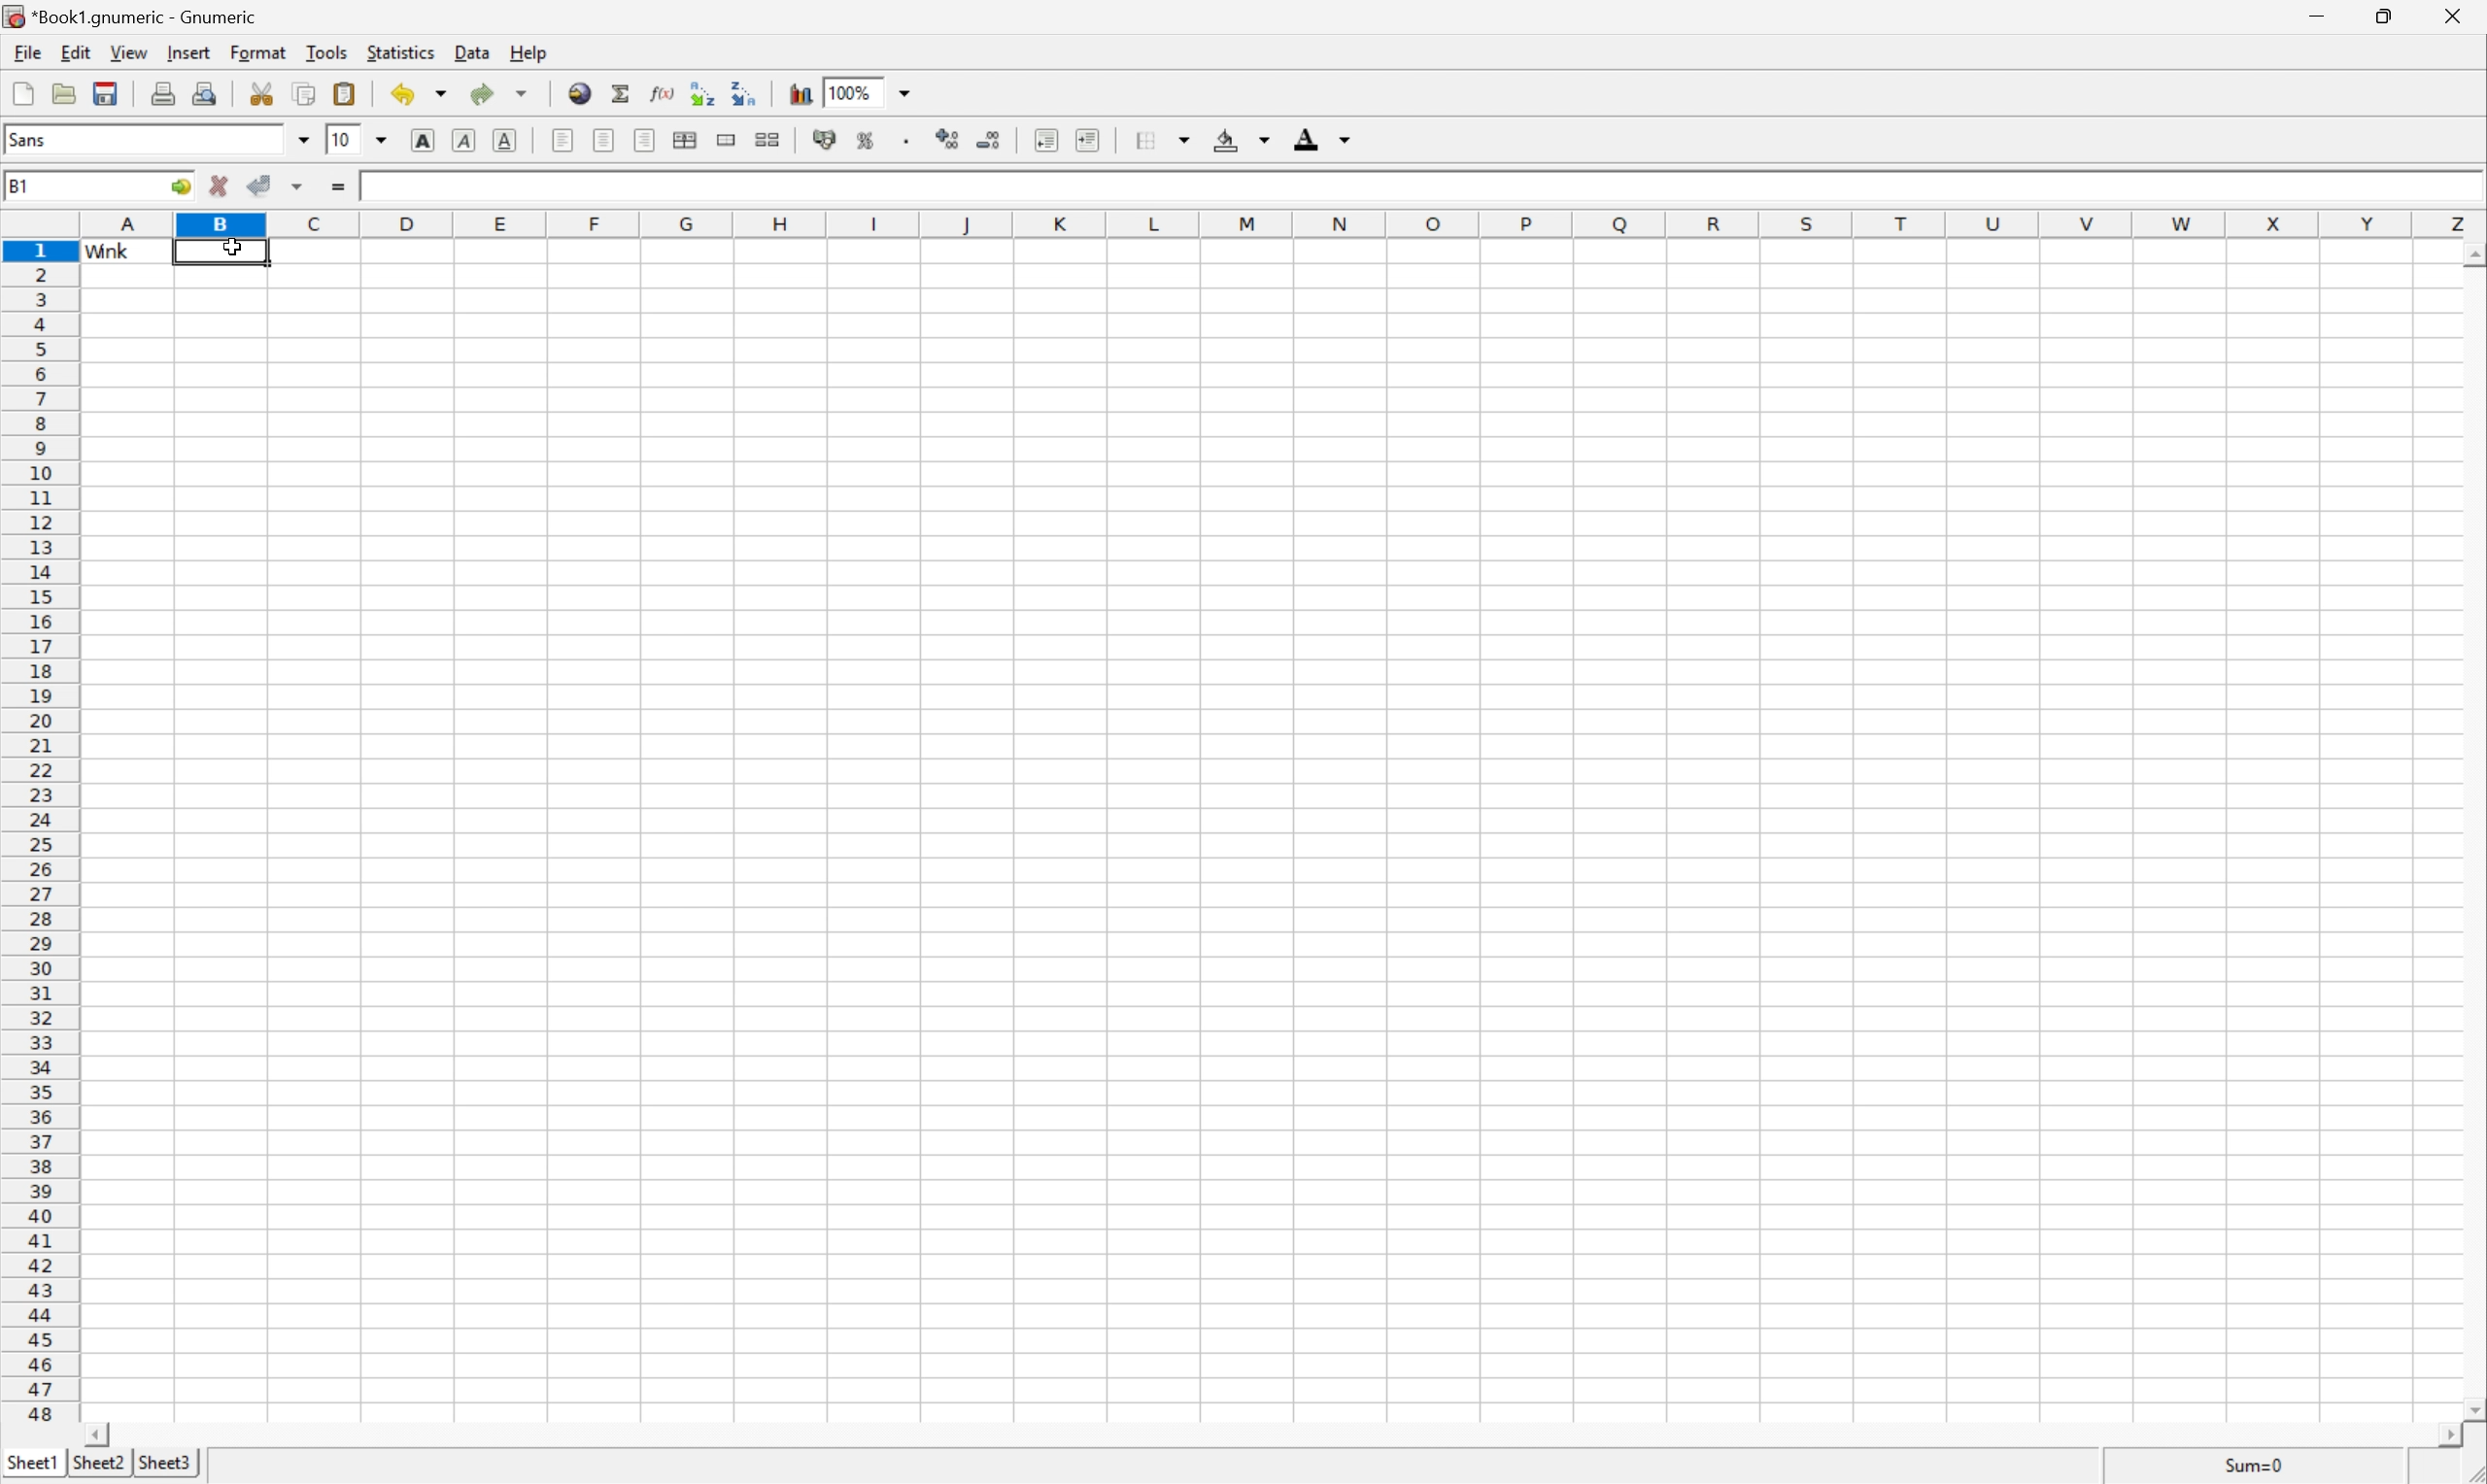 This screenshot has height=1484, width=2487. Describe the element at coordinates (908, 92) in the screenshot. I see `drop down` at that location.